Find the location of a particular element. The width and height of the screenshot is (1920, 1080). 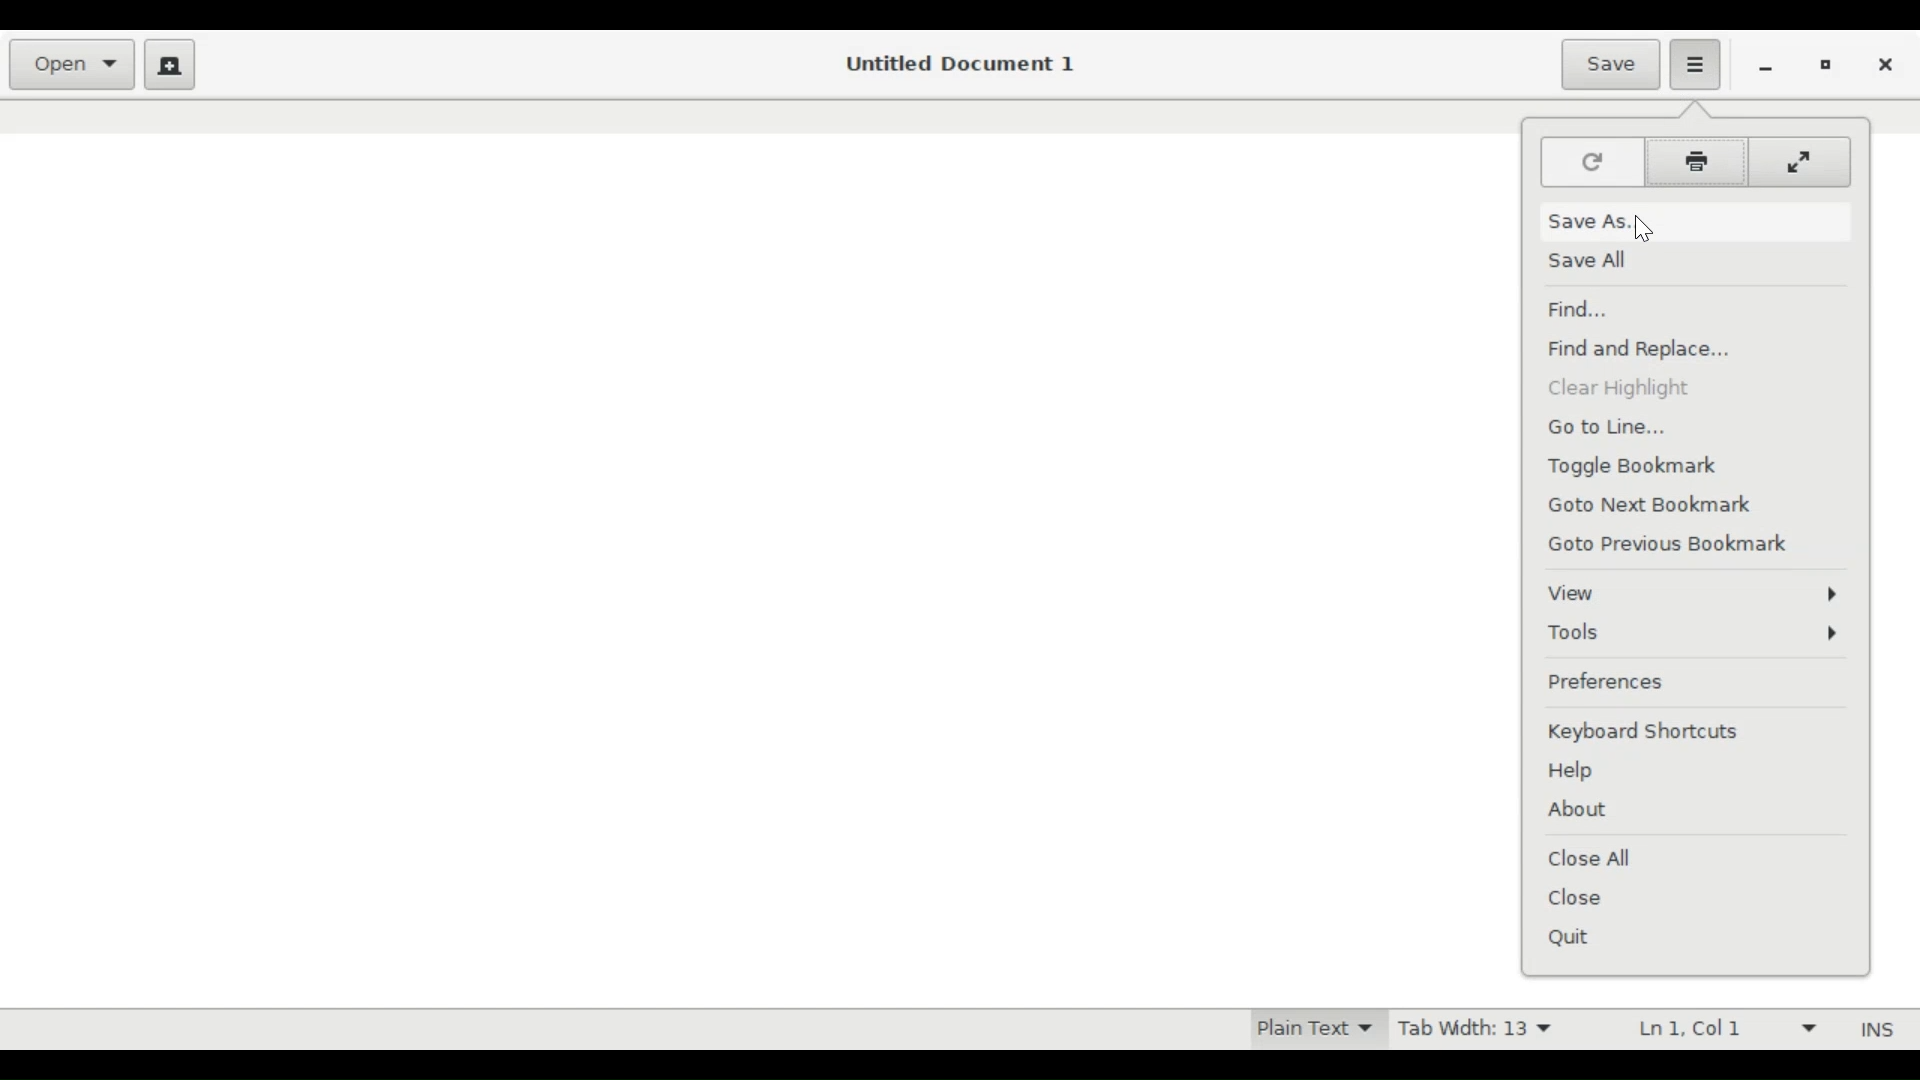

Clear Highlight is located at coordinates (1631, 390).